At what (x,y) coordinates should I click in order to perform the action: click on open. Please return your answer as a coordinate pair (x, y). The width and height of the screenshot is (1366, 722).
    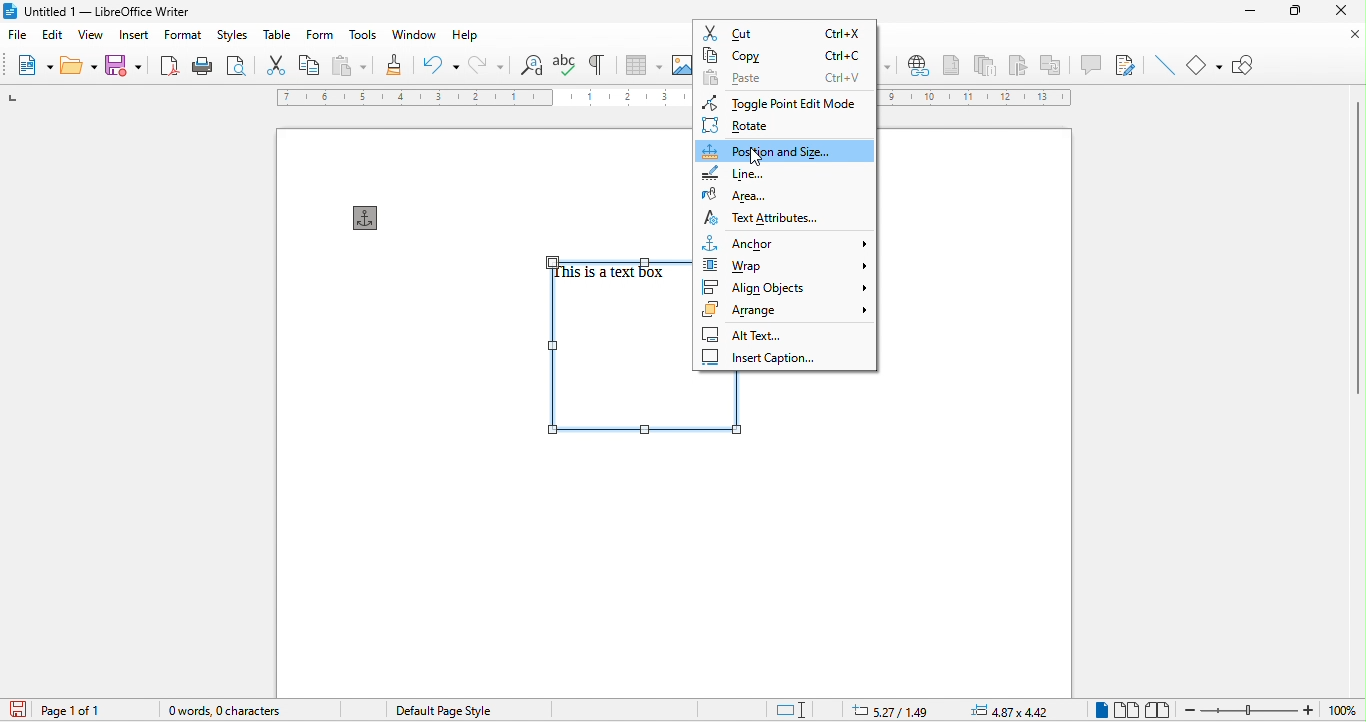
    Looking at the image, I should click on (79, 64).